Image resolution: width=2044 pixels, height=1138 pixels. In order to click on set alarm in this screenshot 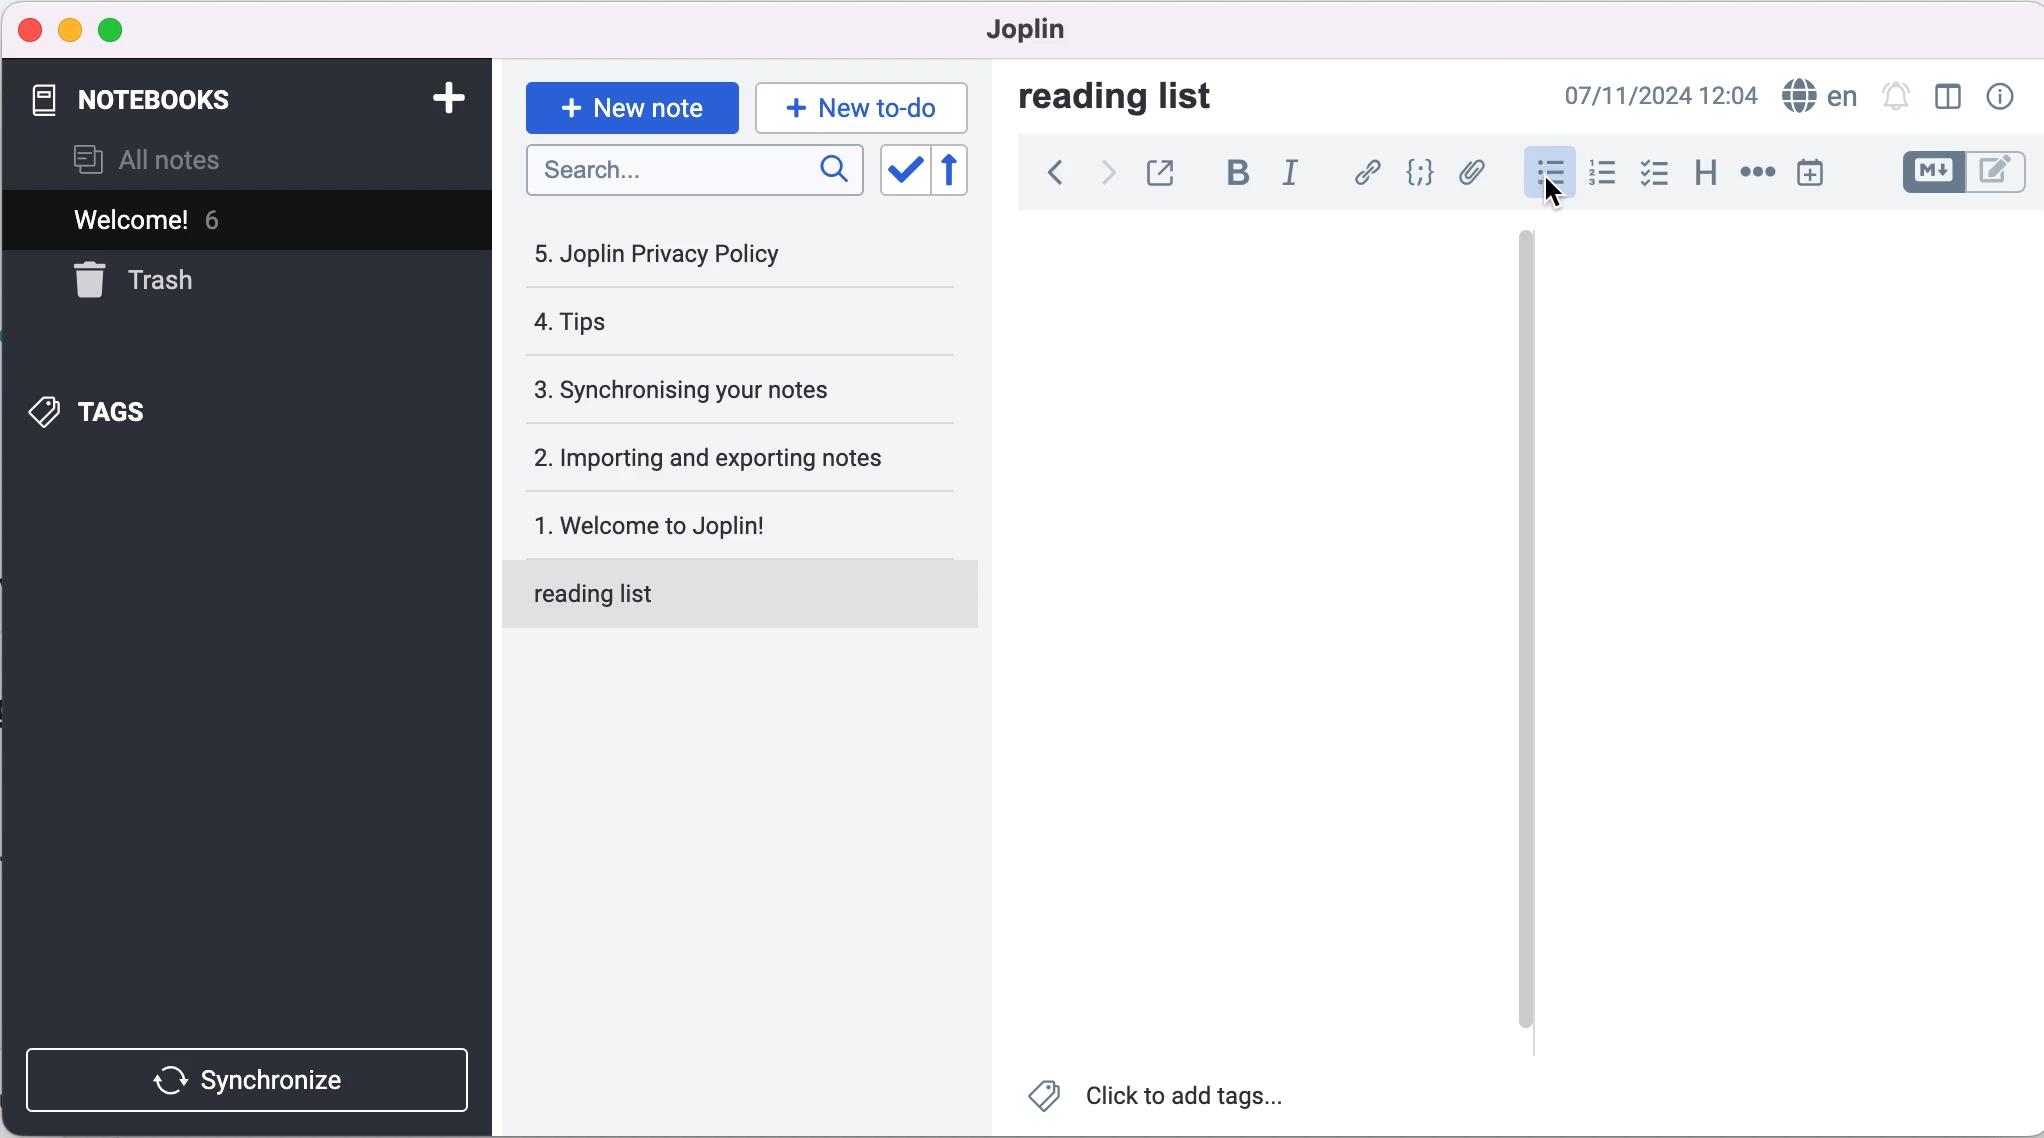, I will do `click(1895, 97)`.